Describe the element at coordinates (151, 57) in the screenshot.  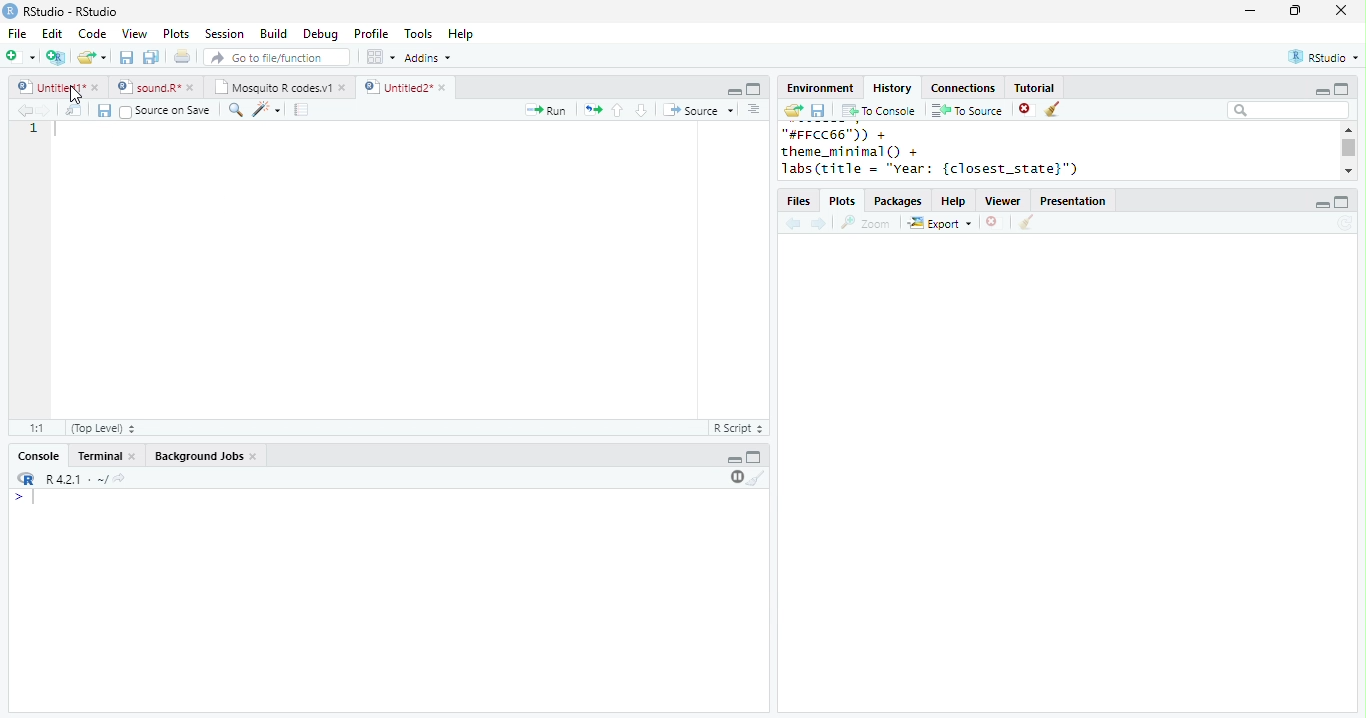
I see `save all` at that location.